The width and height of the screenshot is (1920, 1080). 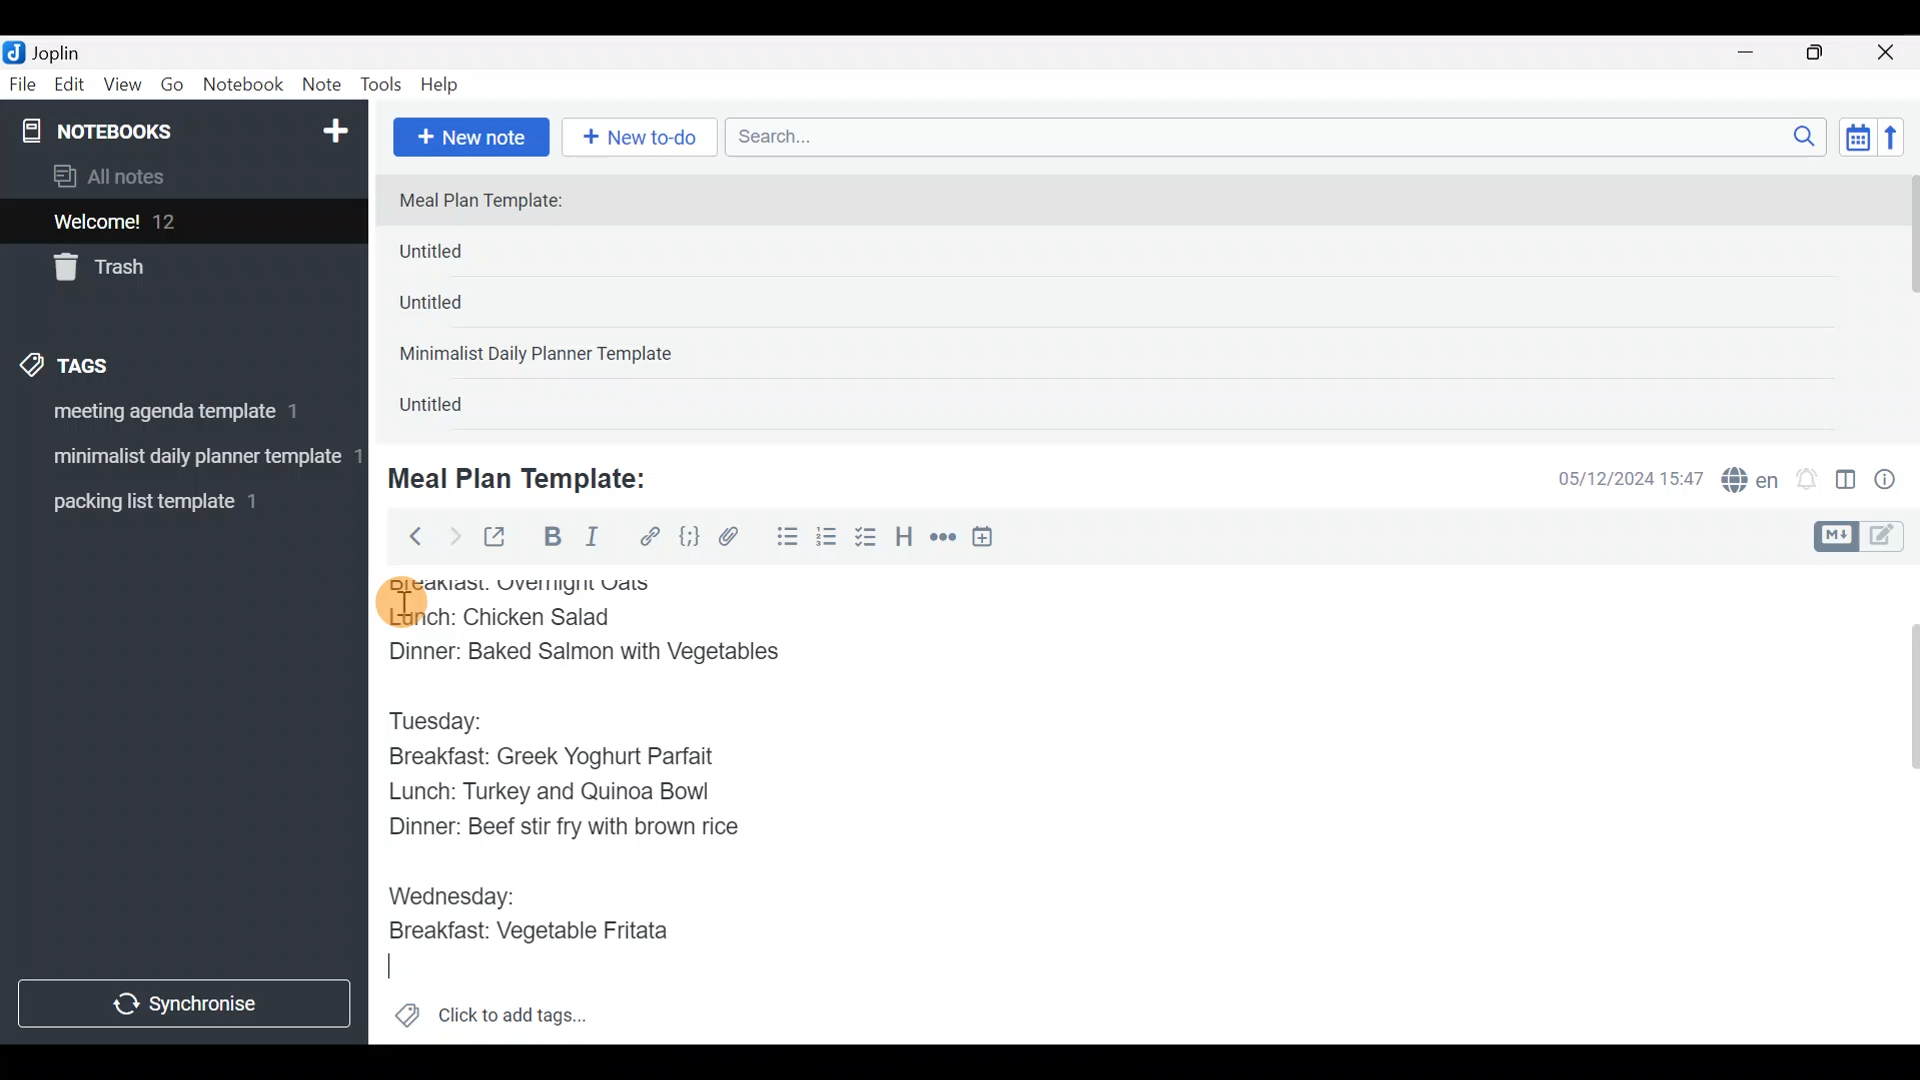 What do you see at coordinates (454, 409) in the screenshot?
I see `Untitled` at bounding box center [454, 409].